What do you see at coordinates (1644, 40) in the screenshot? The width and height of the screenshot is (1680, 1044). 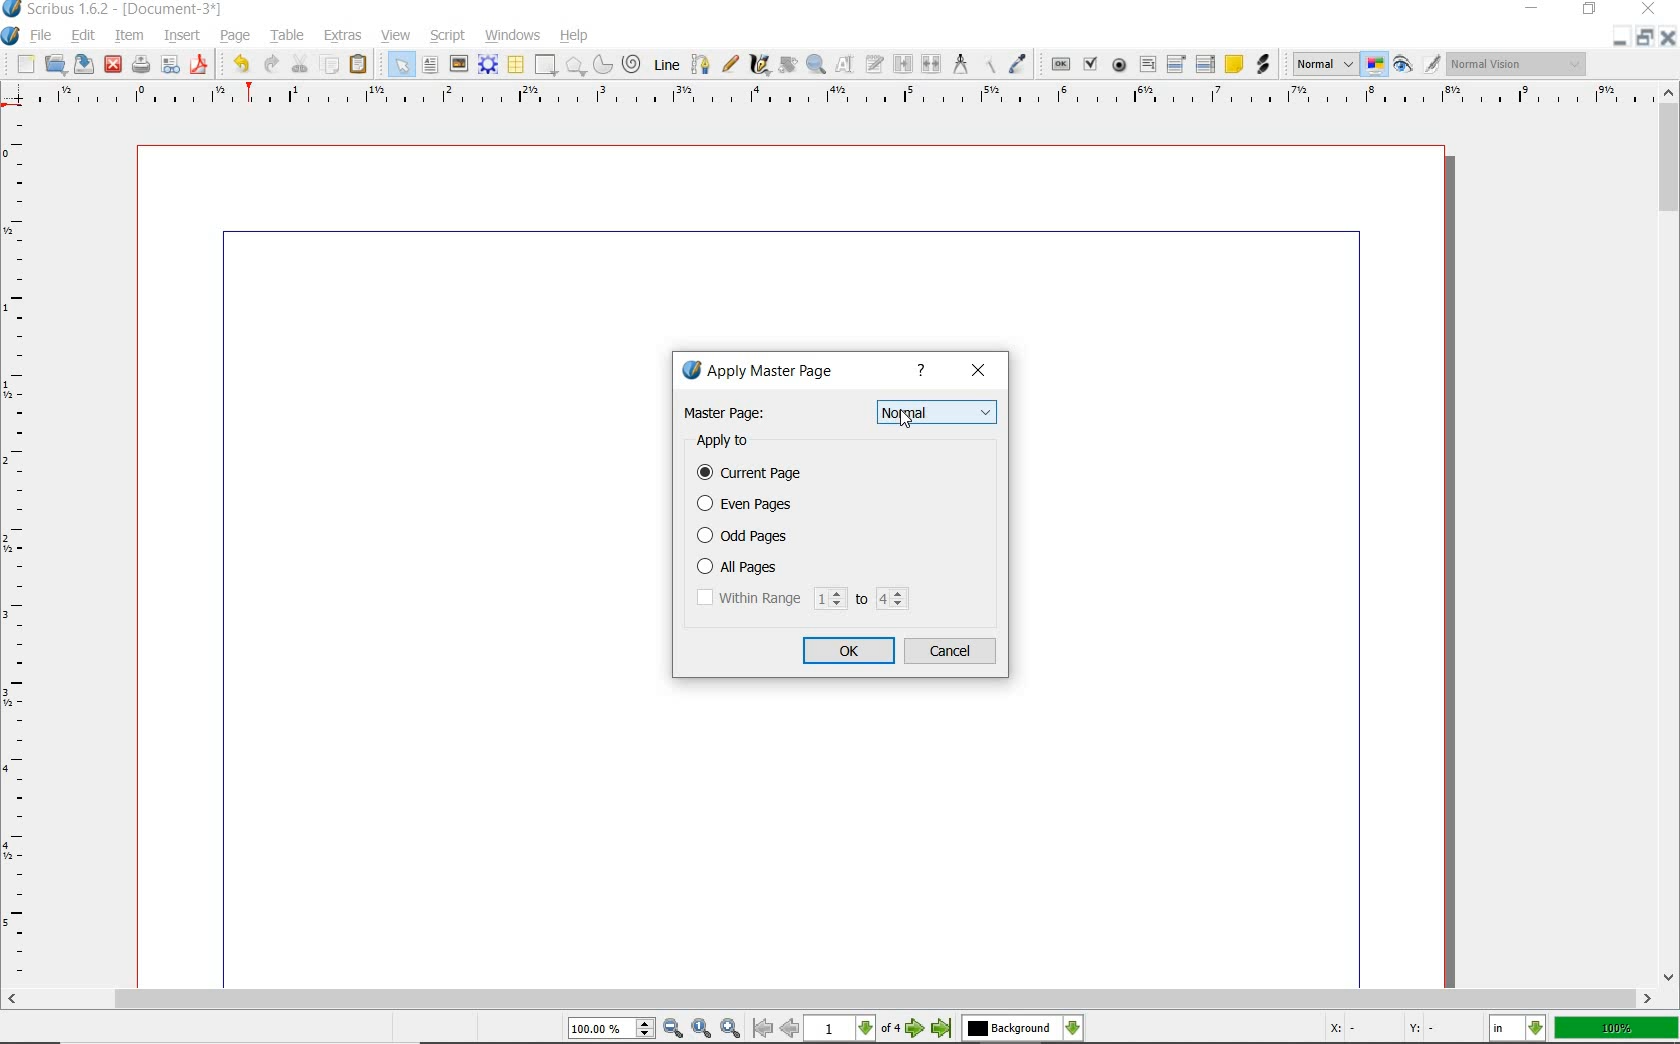 I see `Minimize` at bounding box center [1644, 40].